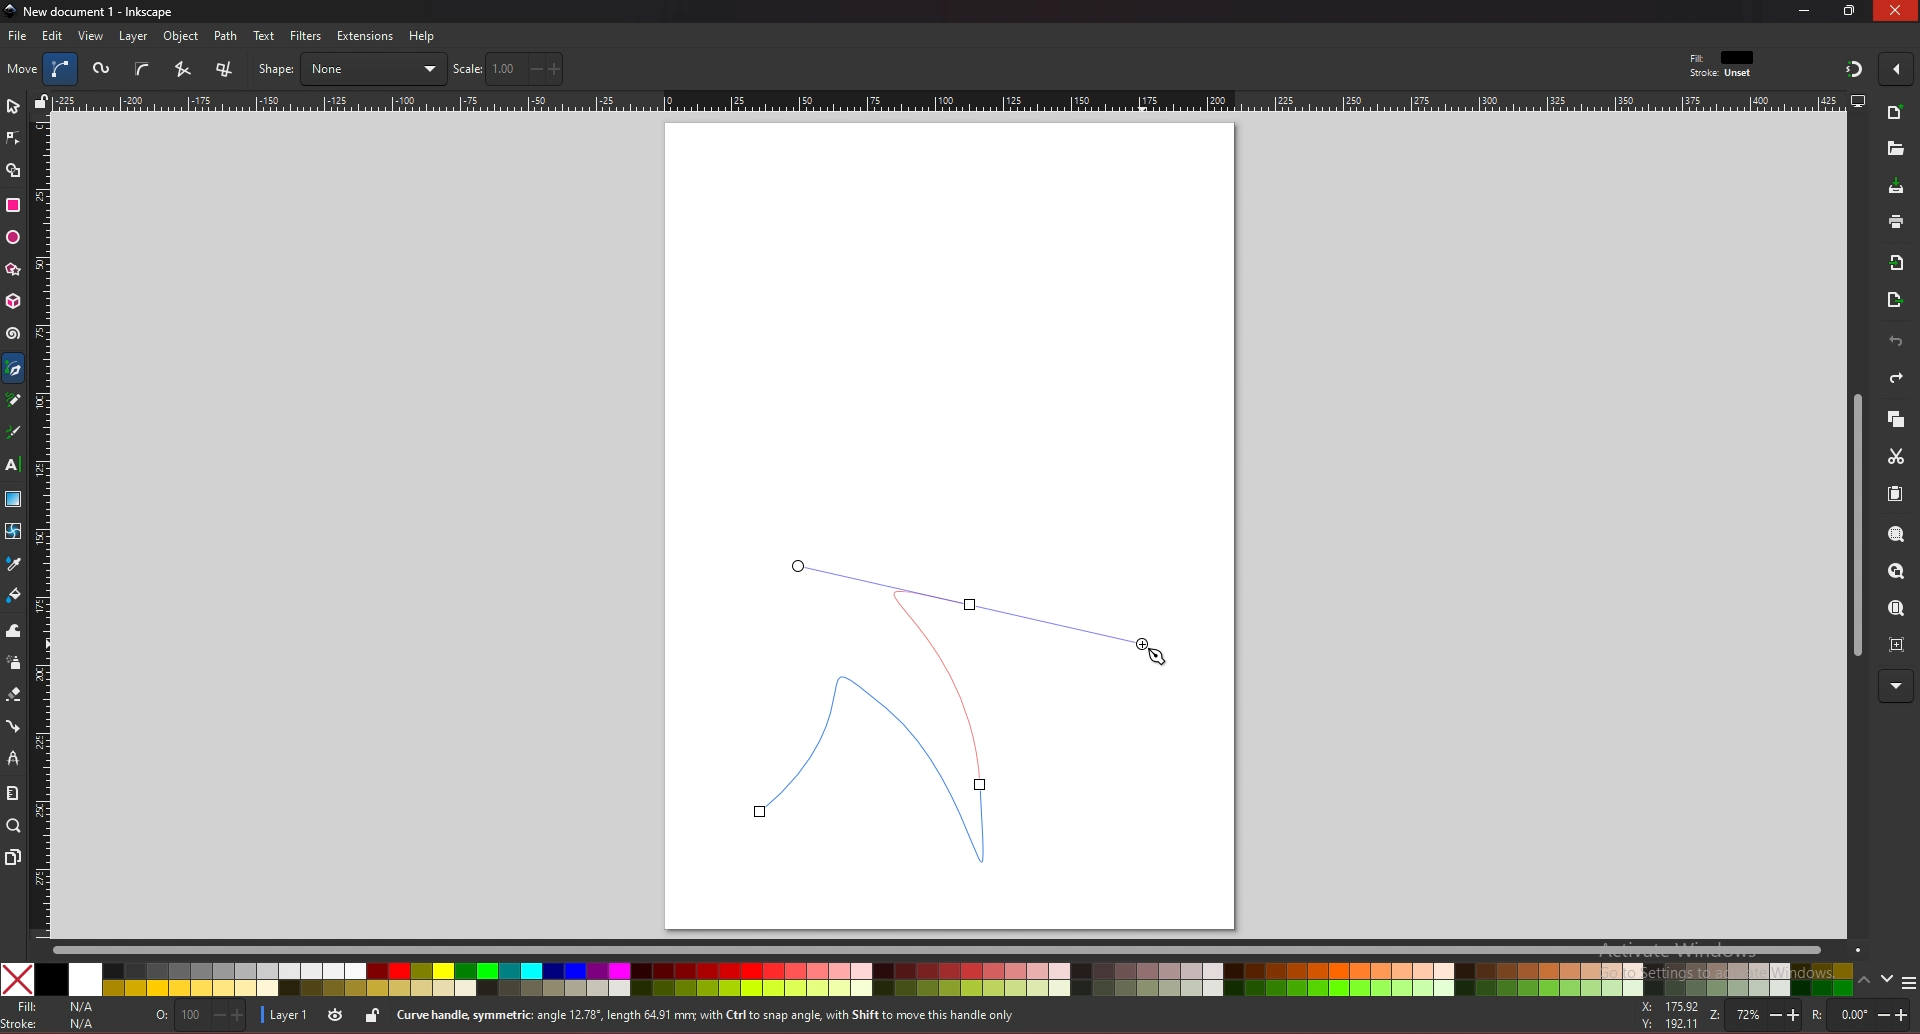  What do you see at coordinates (14, 757) in the screenshot?
I see `lpe` at bounding box center [14, 757].